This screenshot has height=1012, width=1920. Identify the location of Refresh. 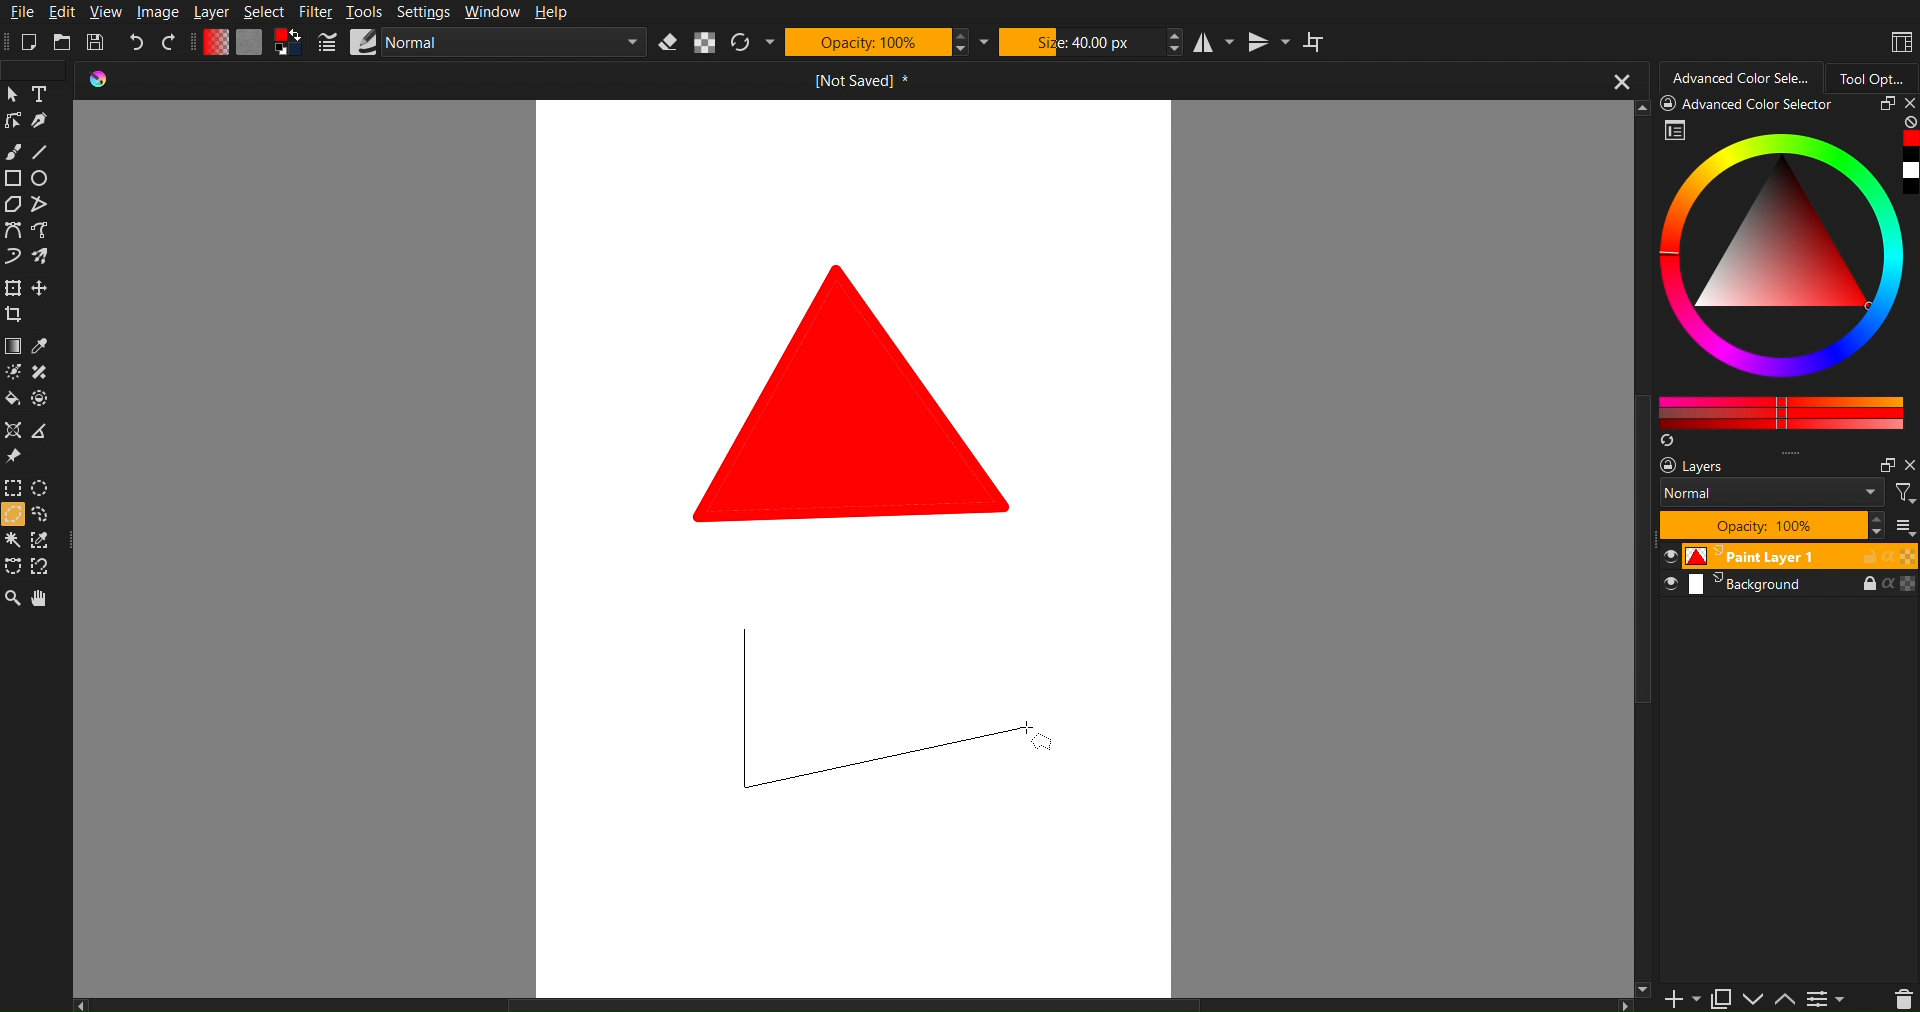
(746, 42).